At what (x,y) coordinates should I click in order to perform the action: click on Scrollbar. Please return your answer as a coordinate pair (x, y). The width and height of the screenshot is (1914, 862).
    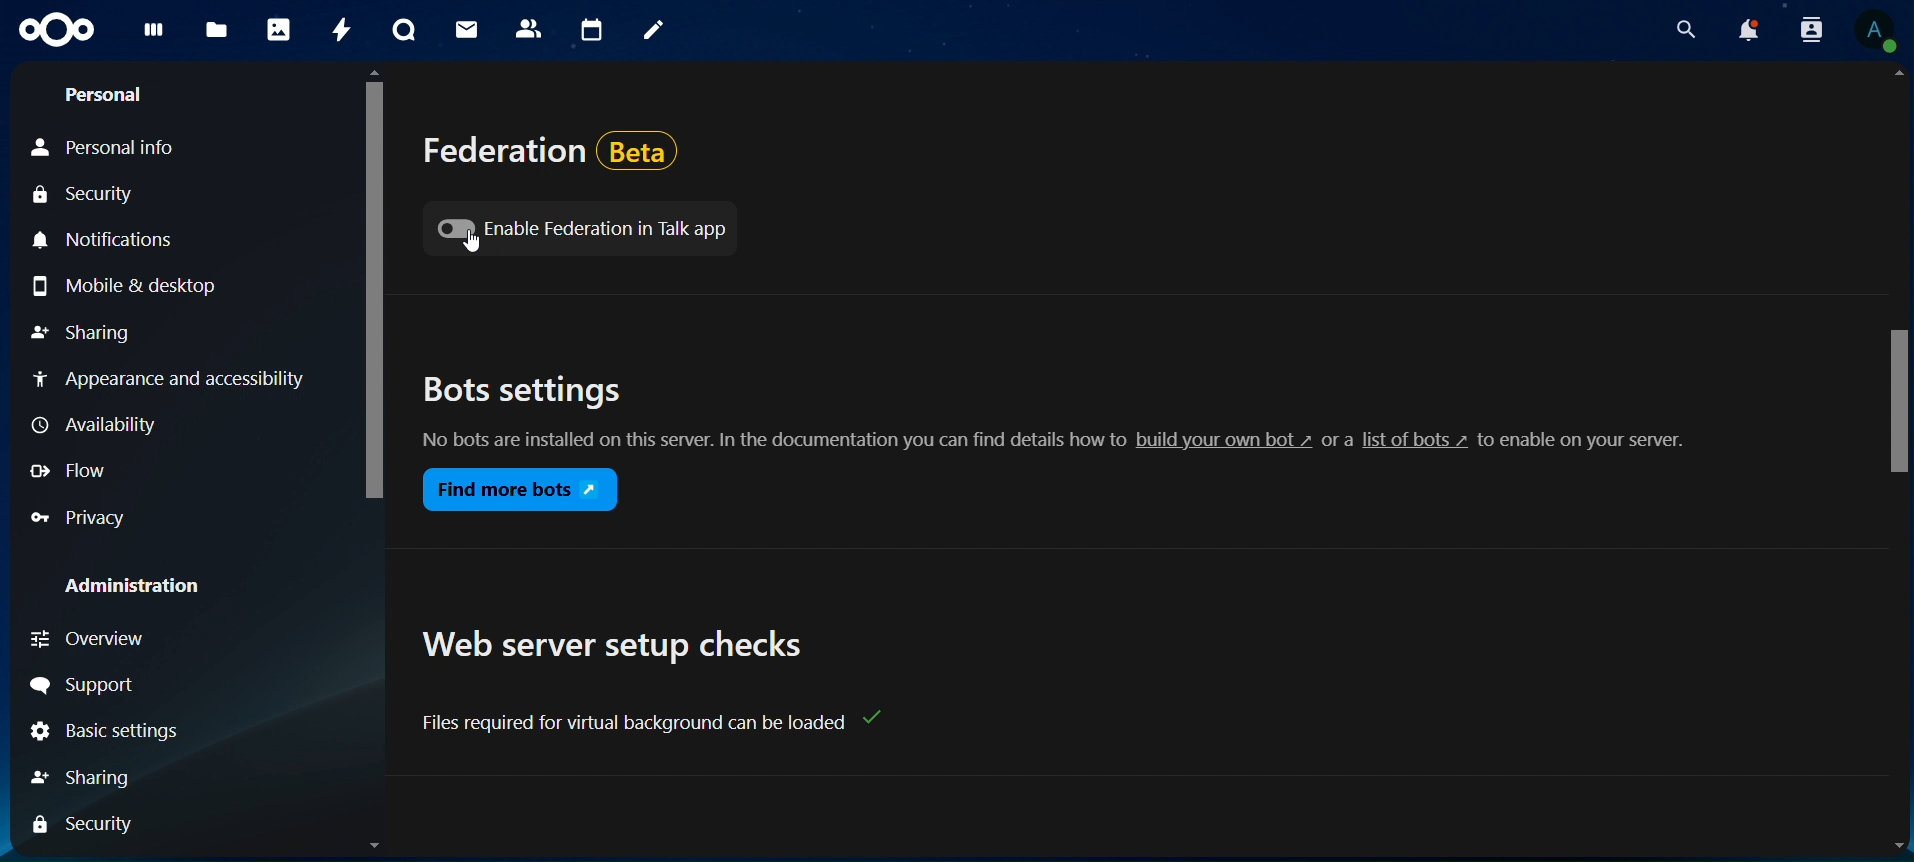
    Looking at the image, I should click on (375, 462).